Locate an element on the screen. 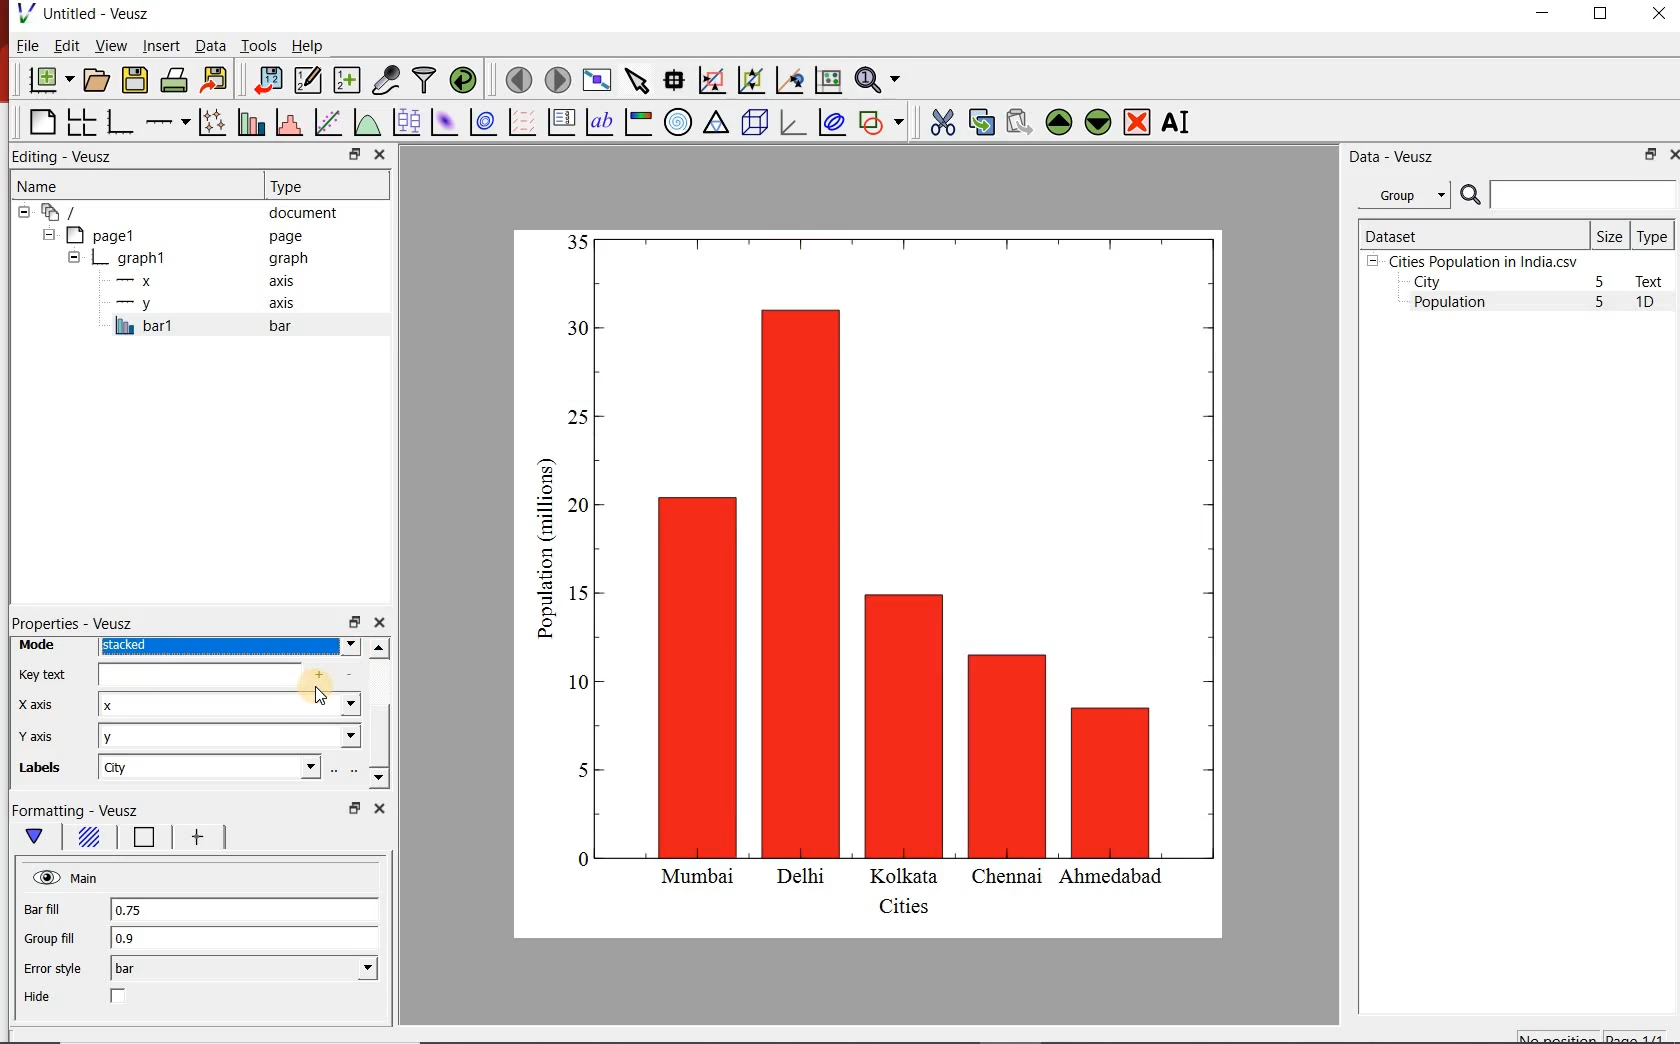 The image size is (1680, 1044). edit and enter new datasets is located at coordinates (306, 80).